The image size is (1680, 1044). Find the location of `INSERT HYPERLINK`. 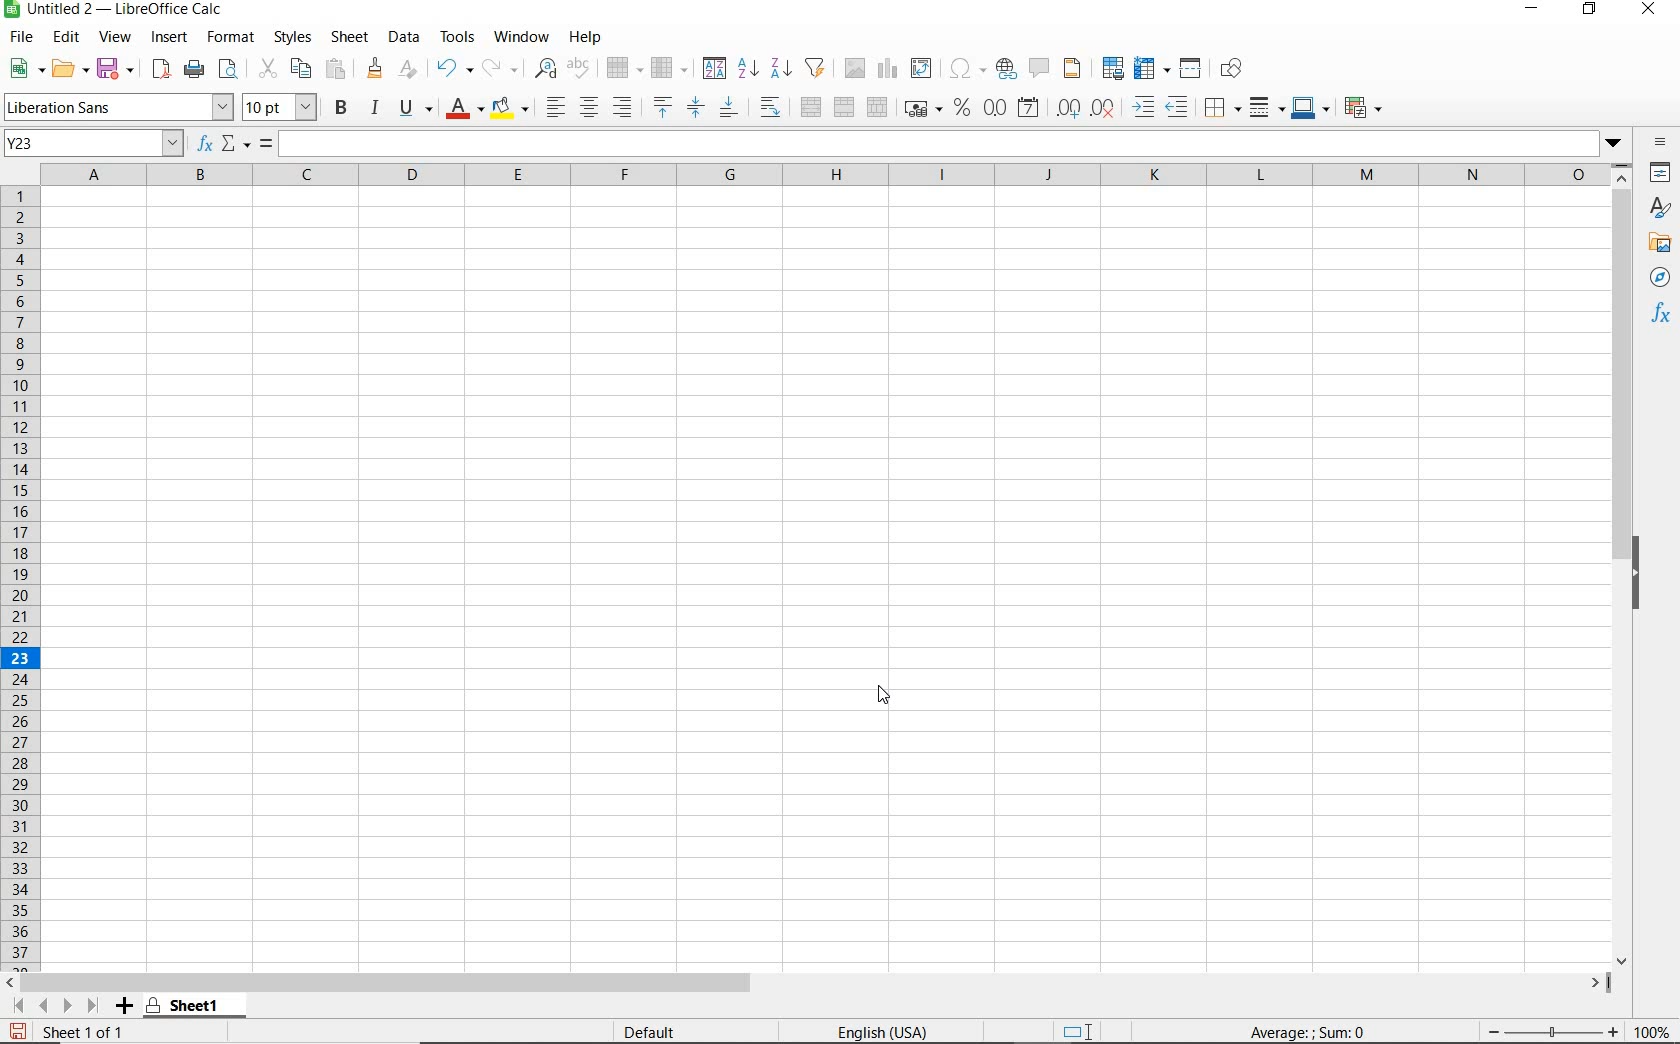

INSERT HYPERLINK is located at coordinates (1007, 67).